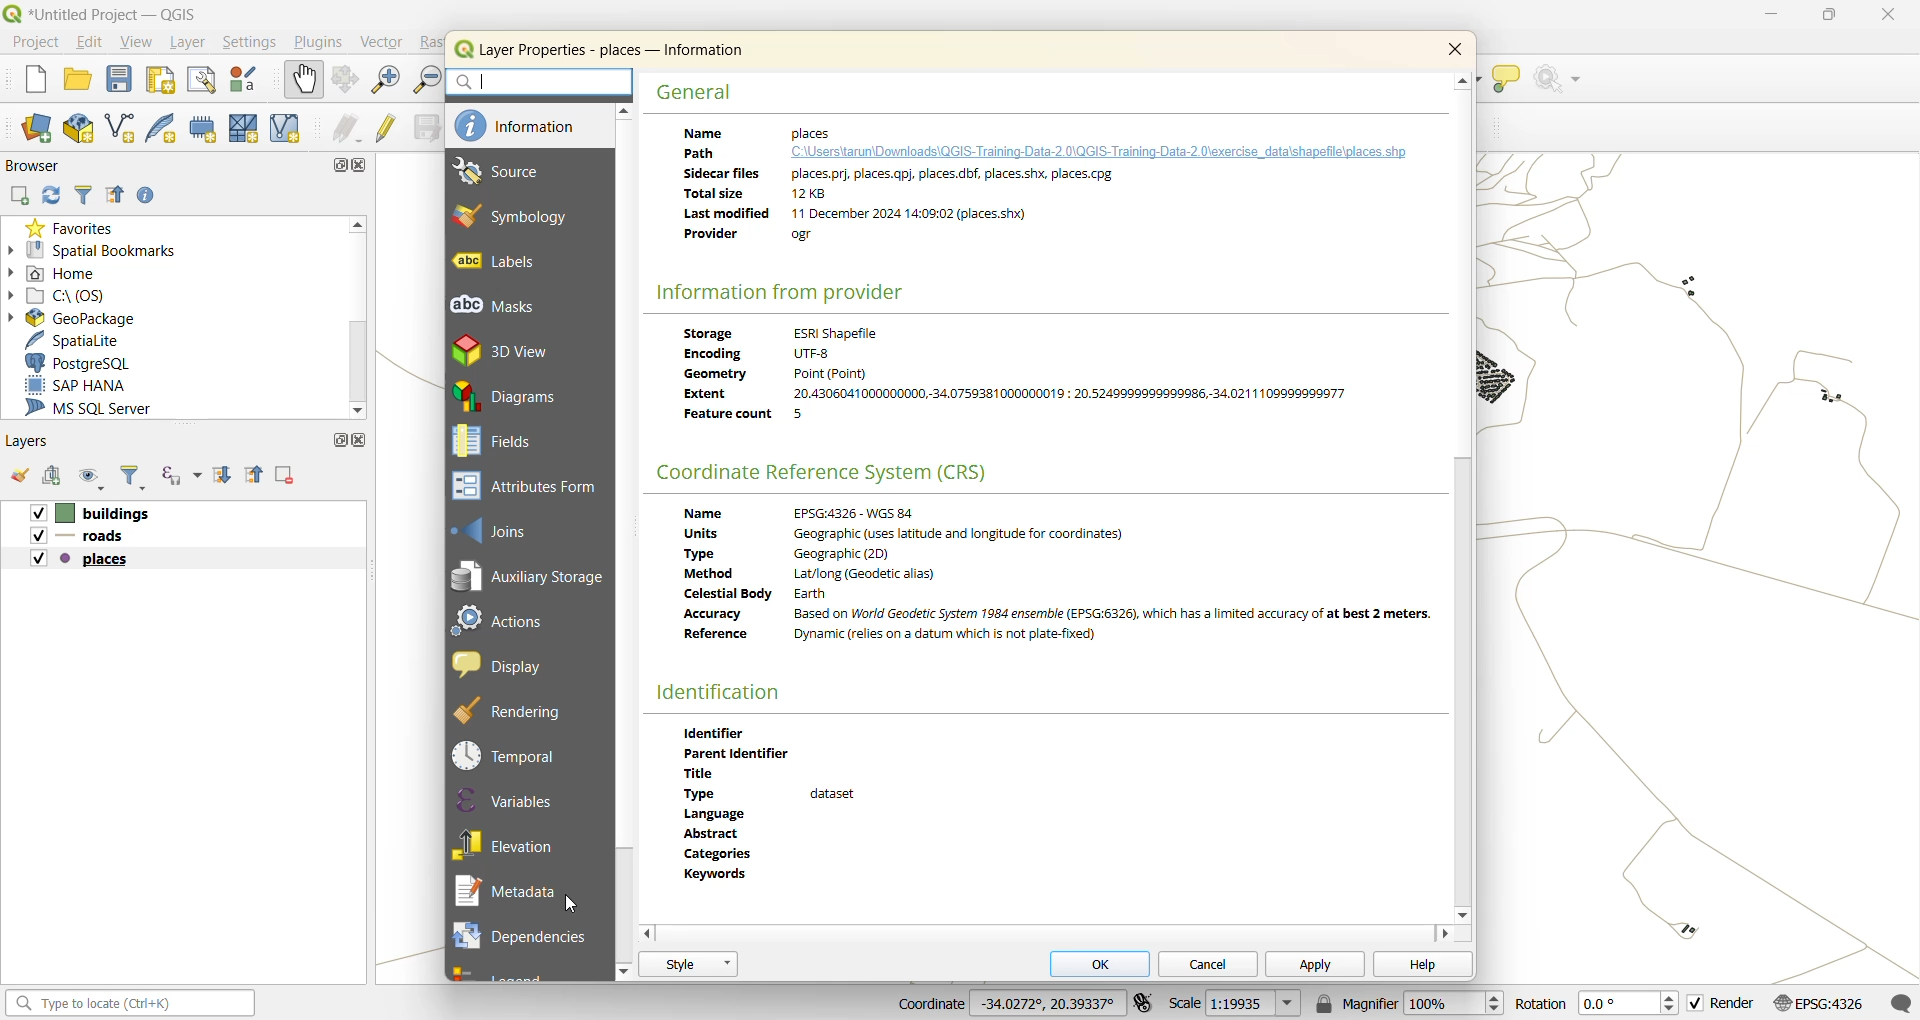 This screenshot has width=1920, height=1020. Describe the element at coordinates (75, 560) in the screenshot. I see `` at that location.